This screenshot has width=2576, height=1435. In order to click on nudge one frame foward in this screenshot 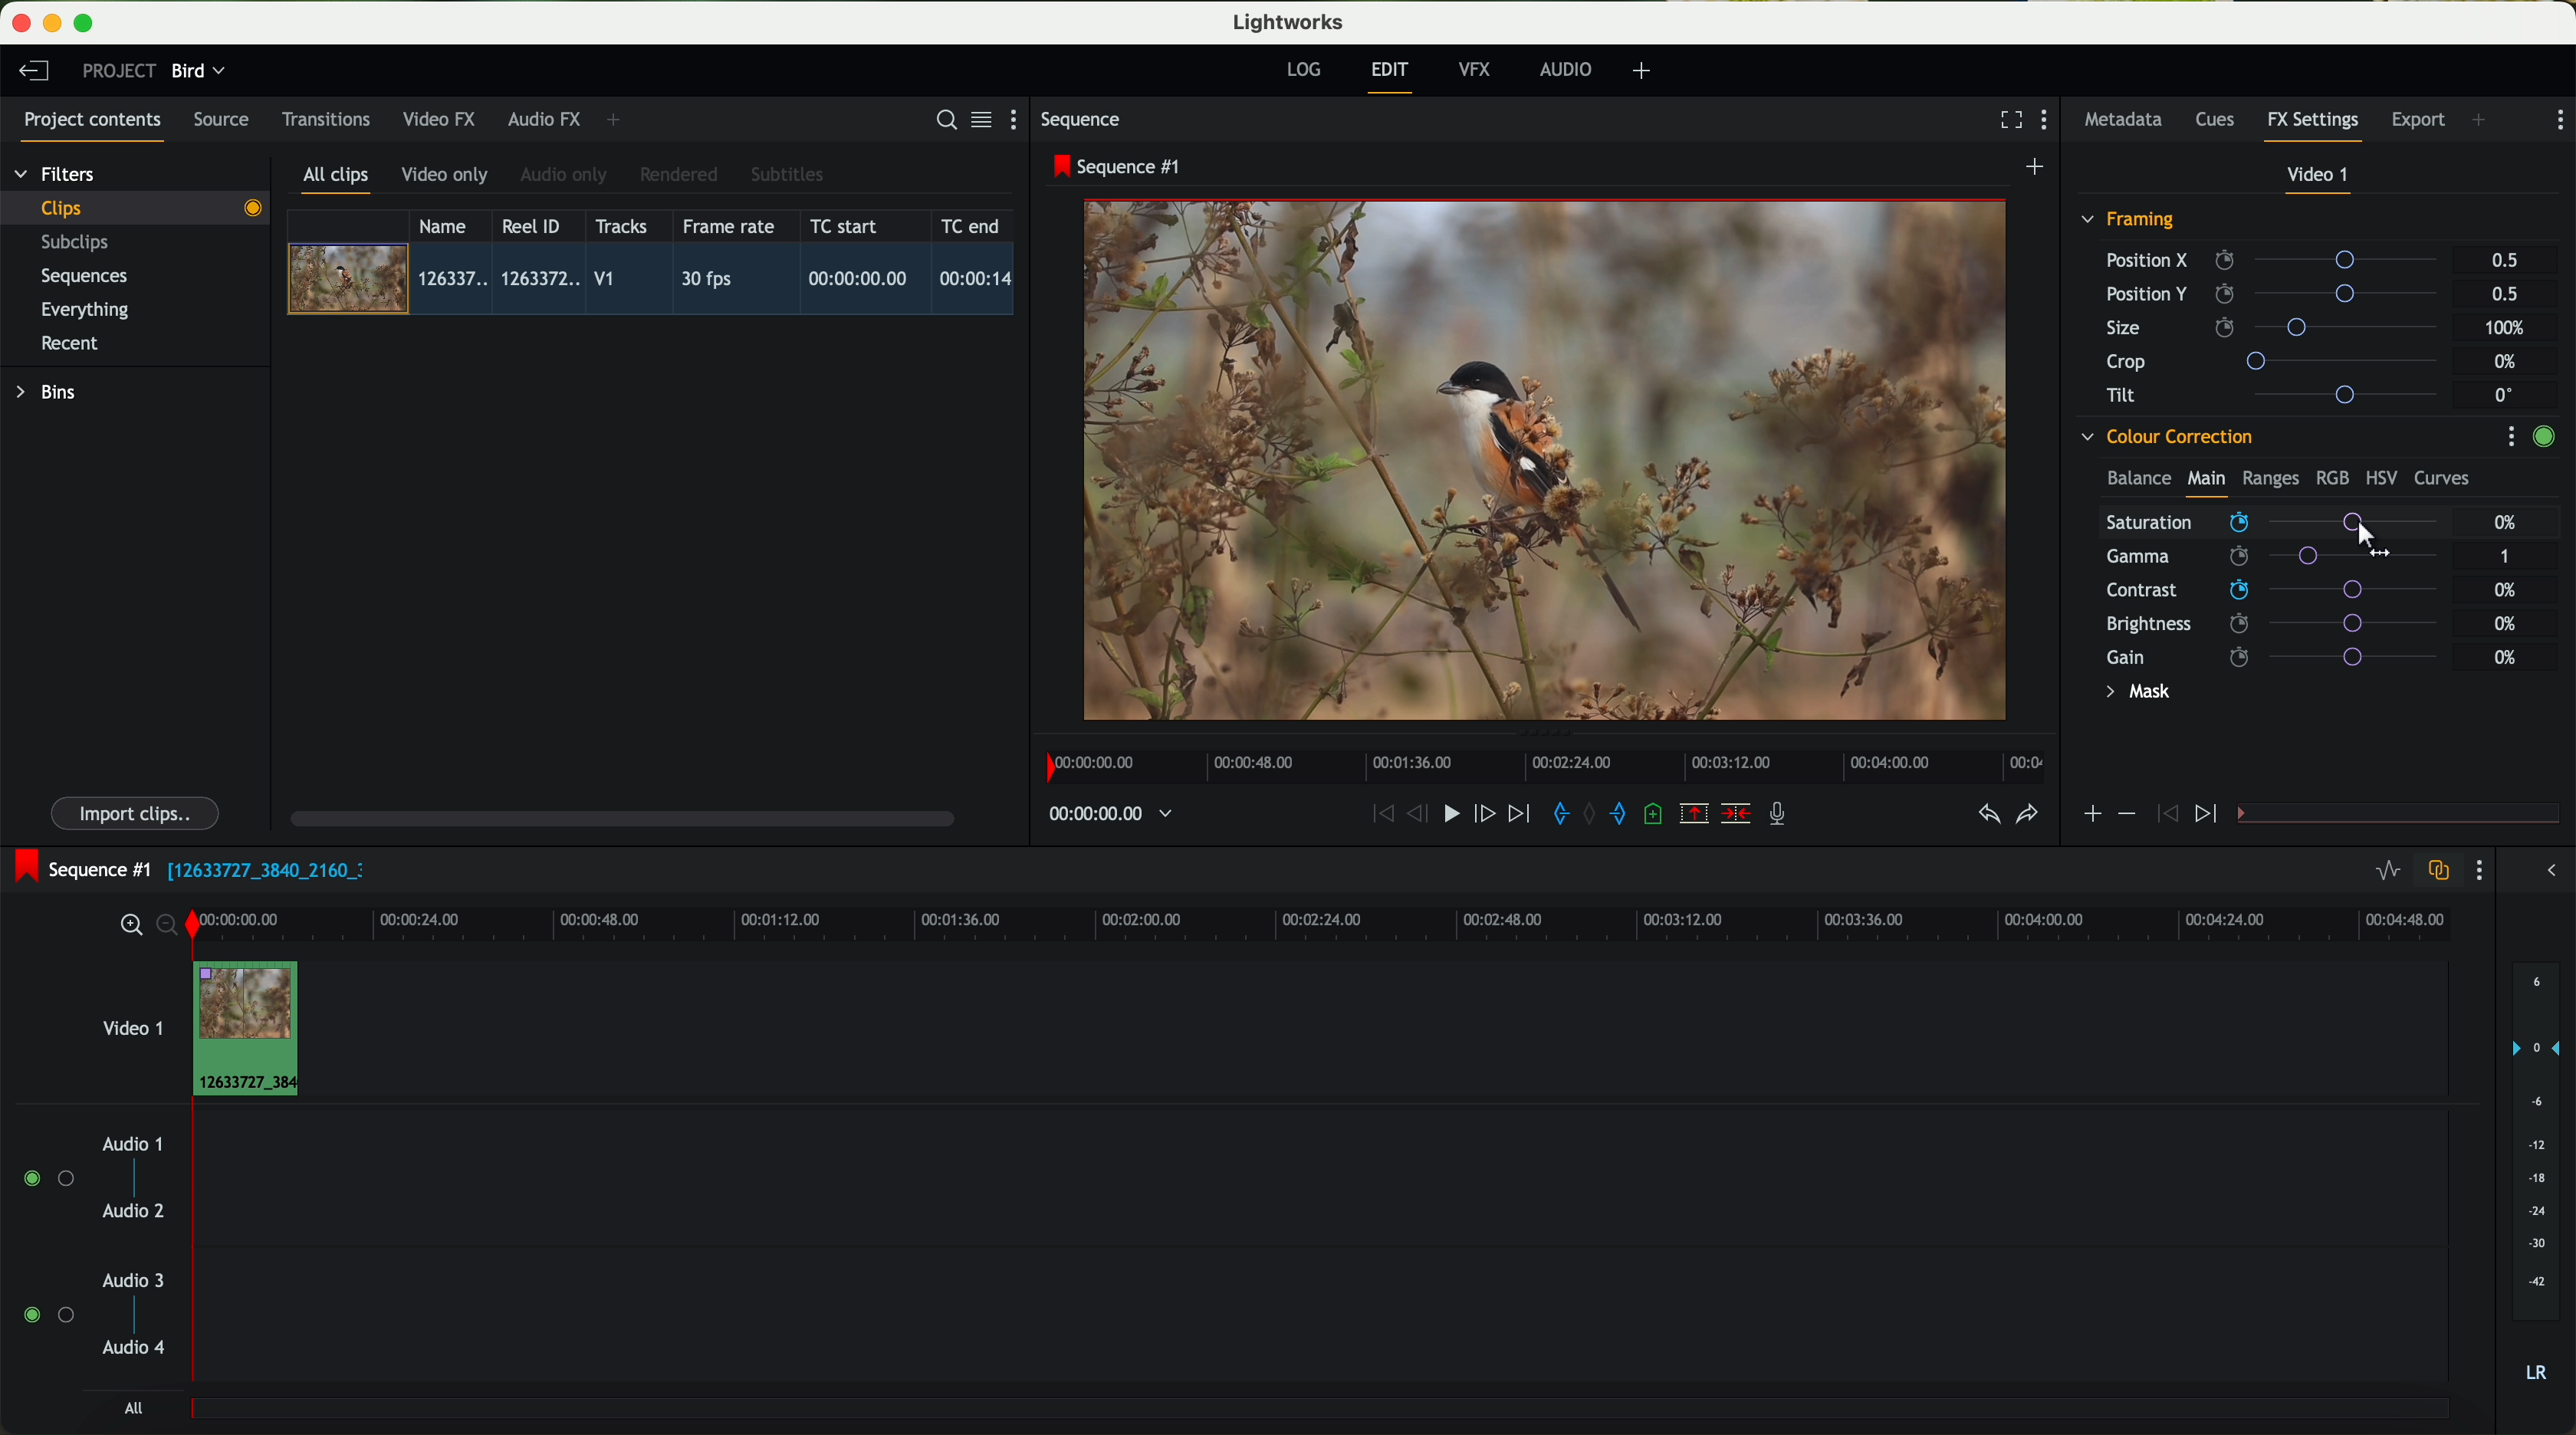, I will do `click(1487, 815)`.